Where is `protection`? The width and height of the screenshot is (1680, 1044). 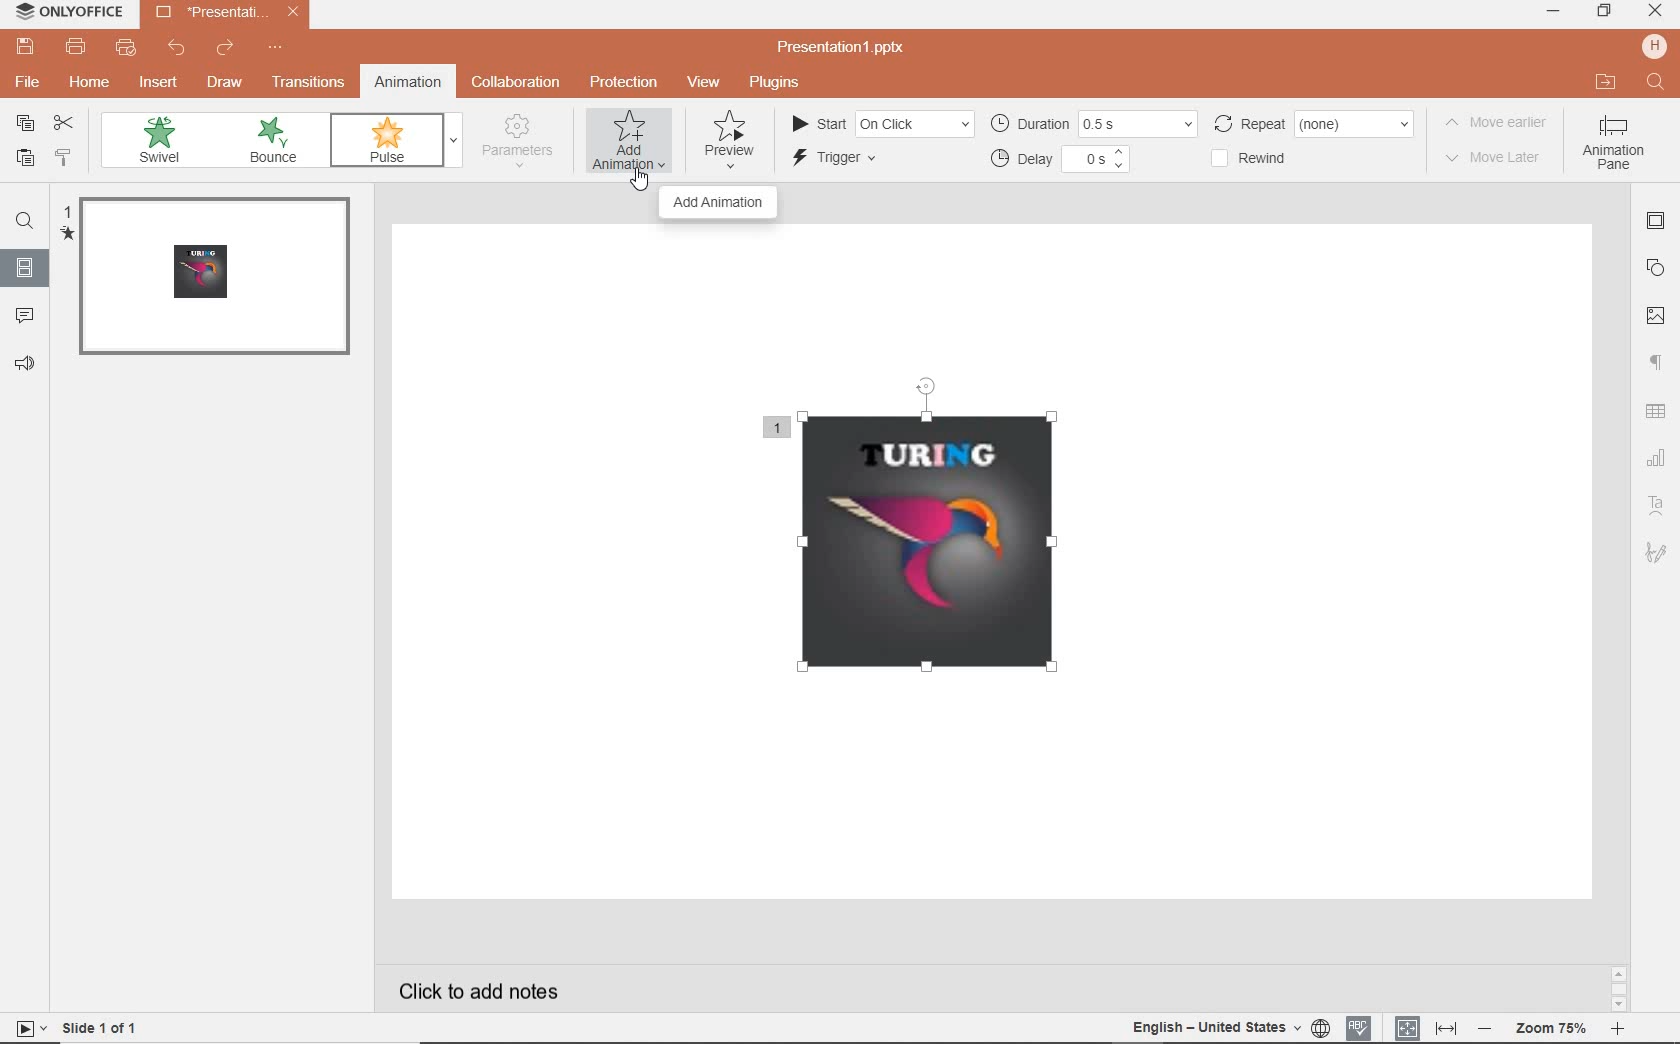
protection is located at coordinates (623, 84).